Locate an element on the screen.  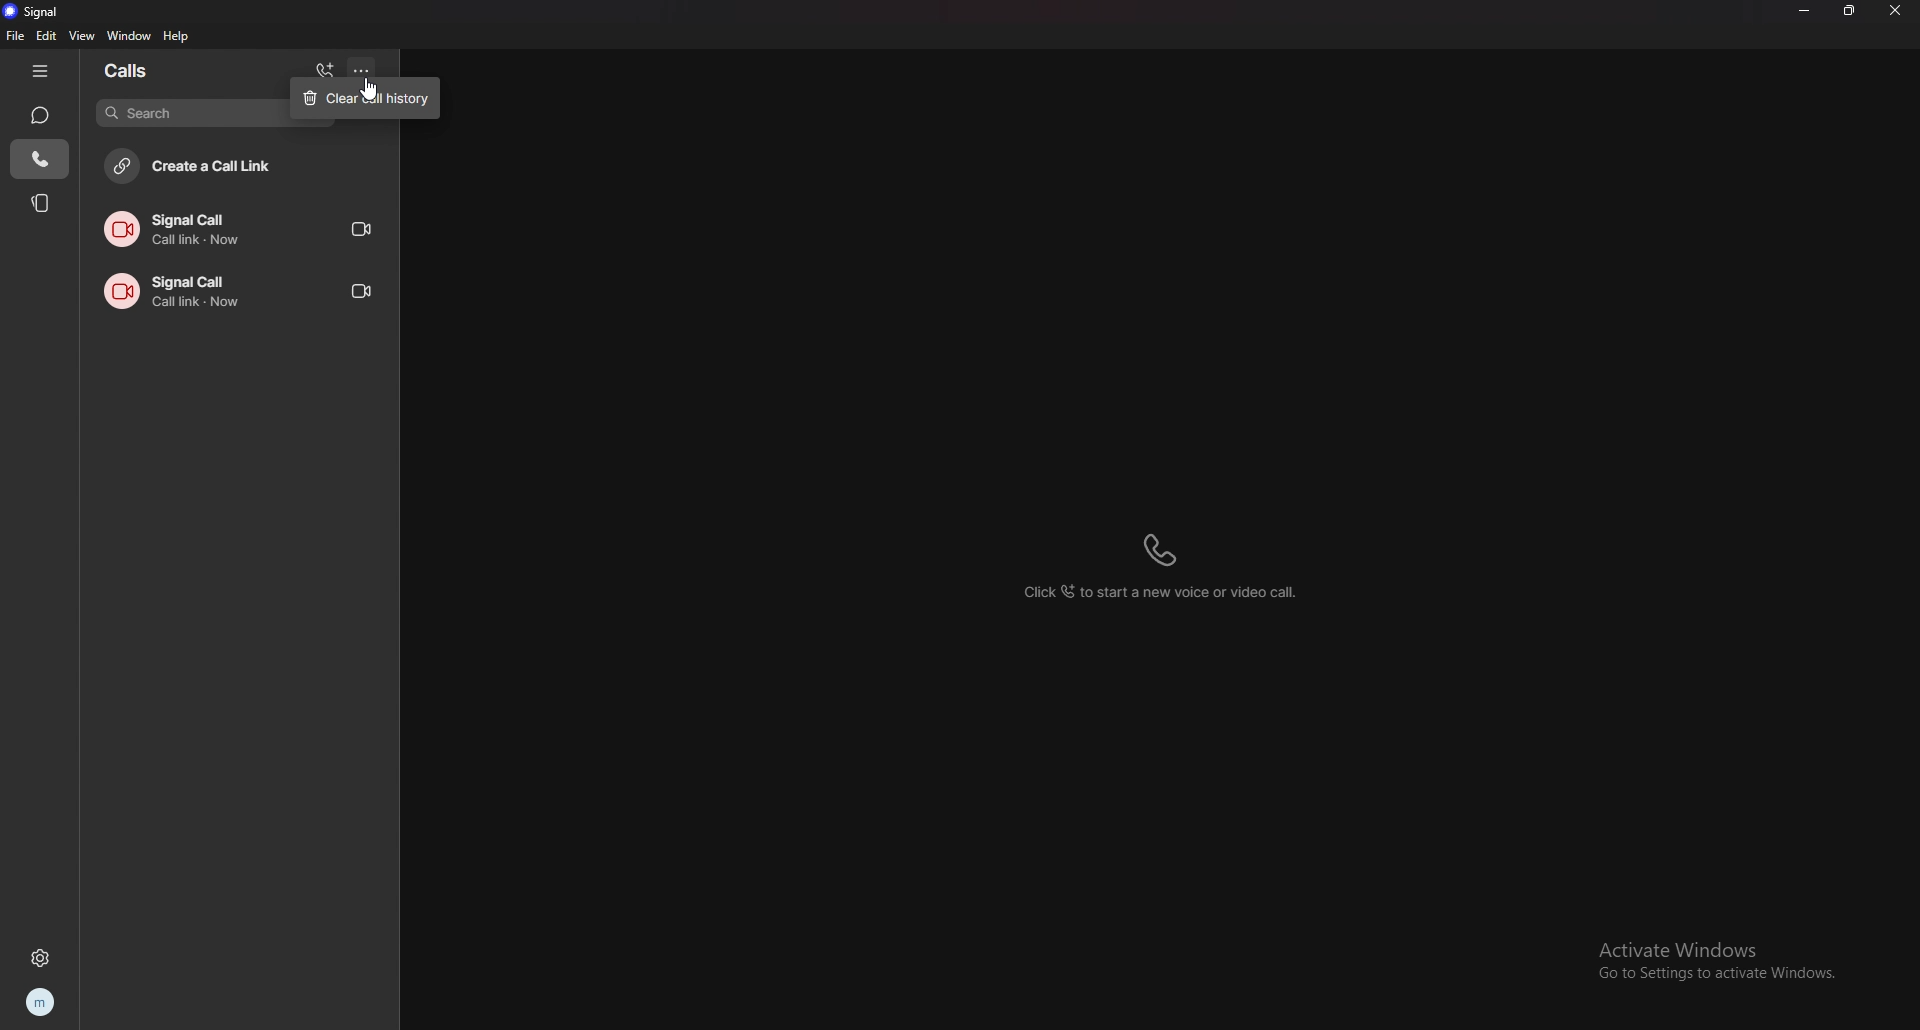
view is located at coordinates (84, 35).